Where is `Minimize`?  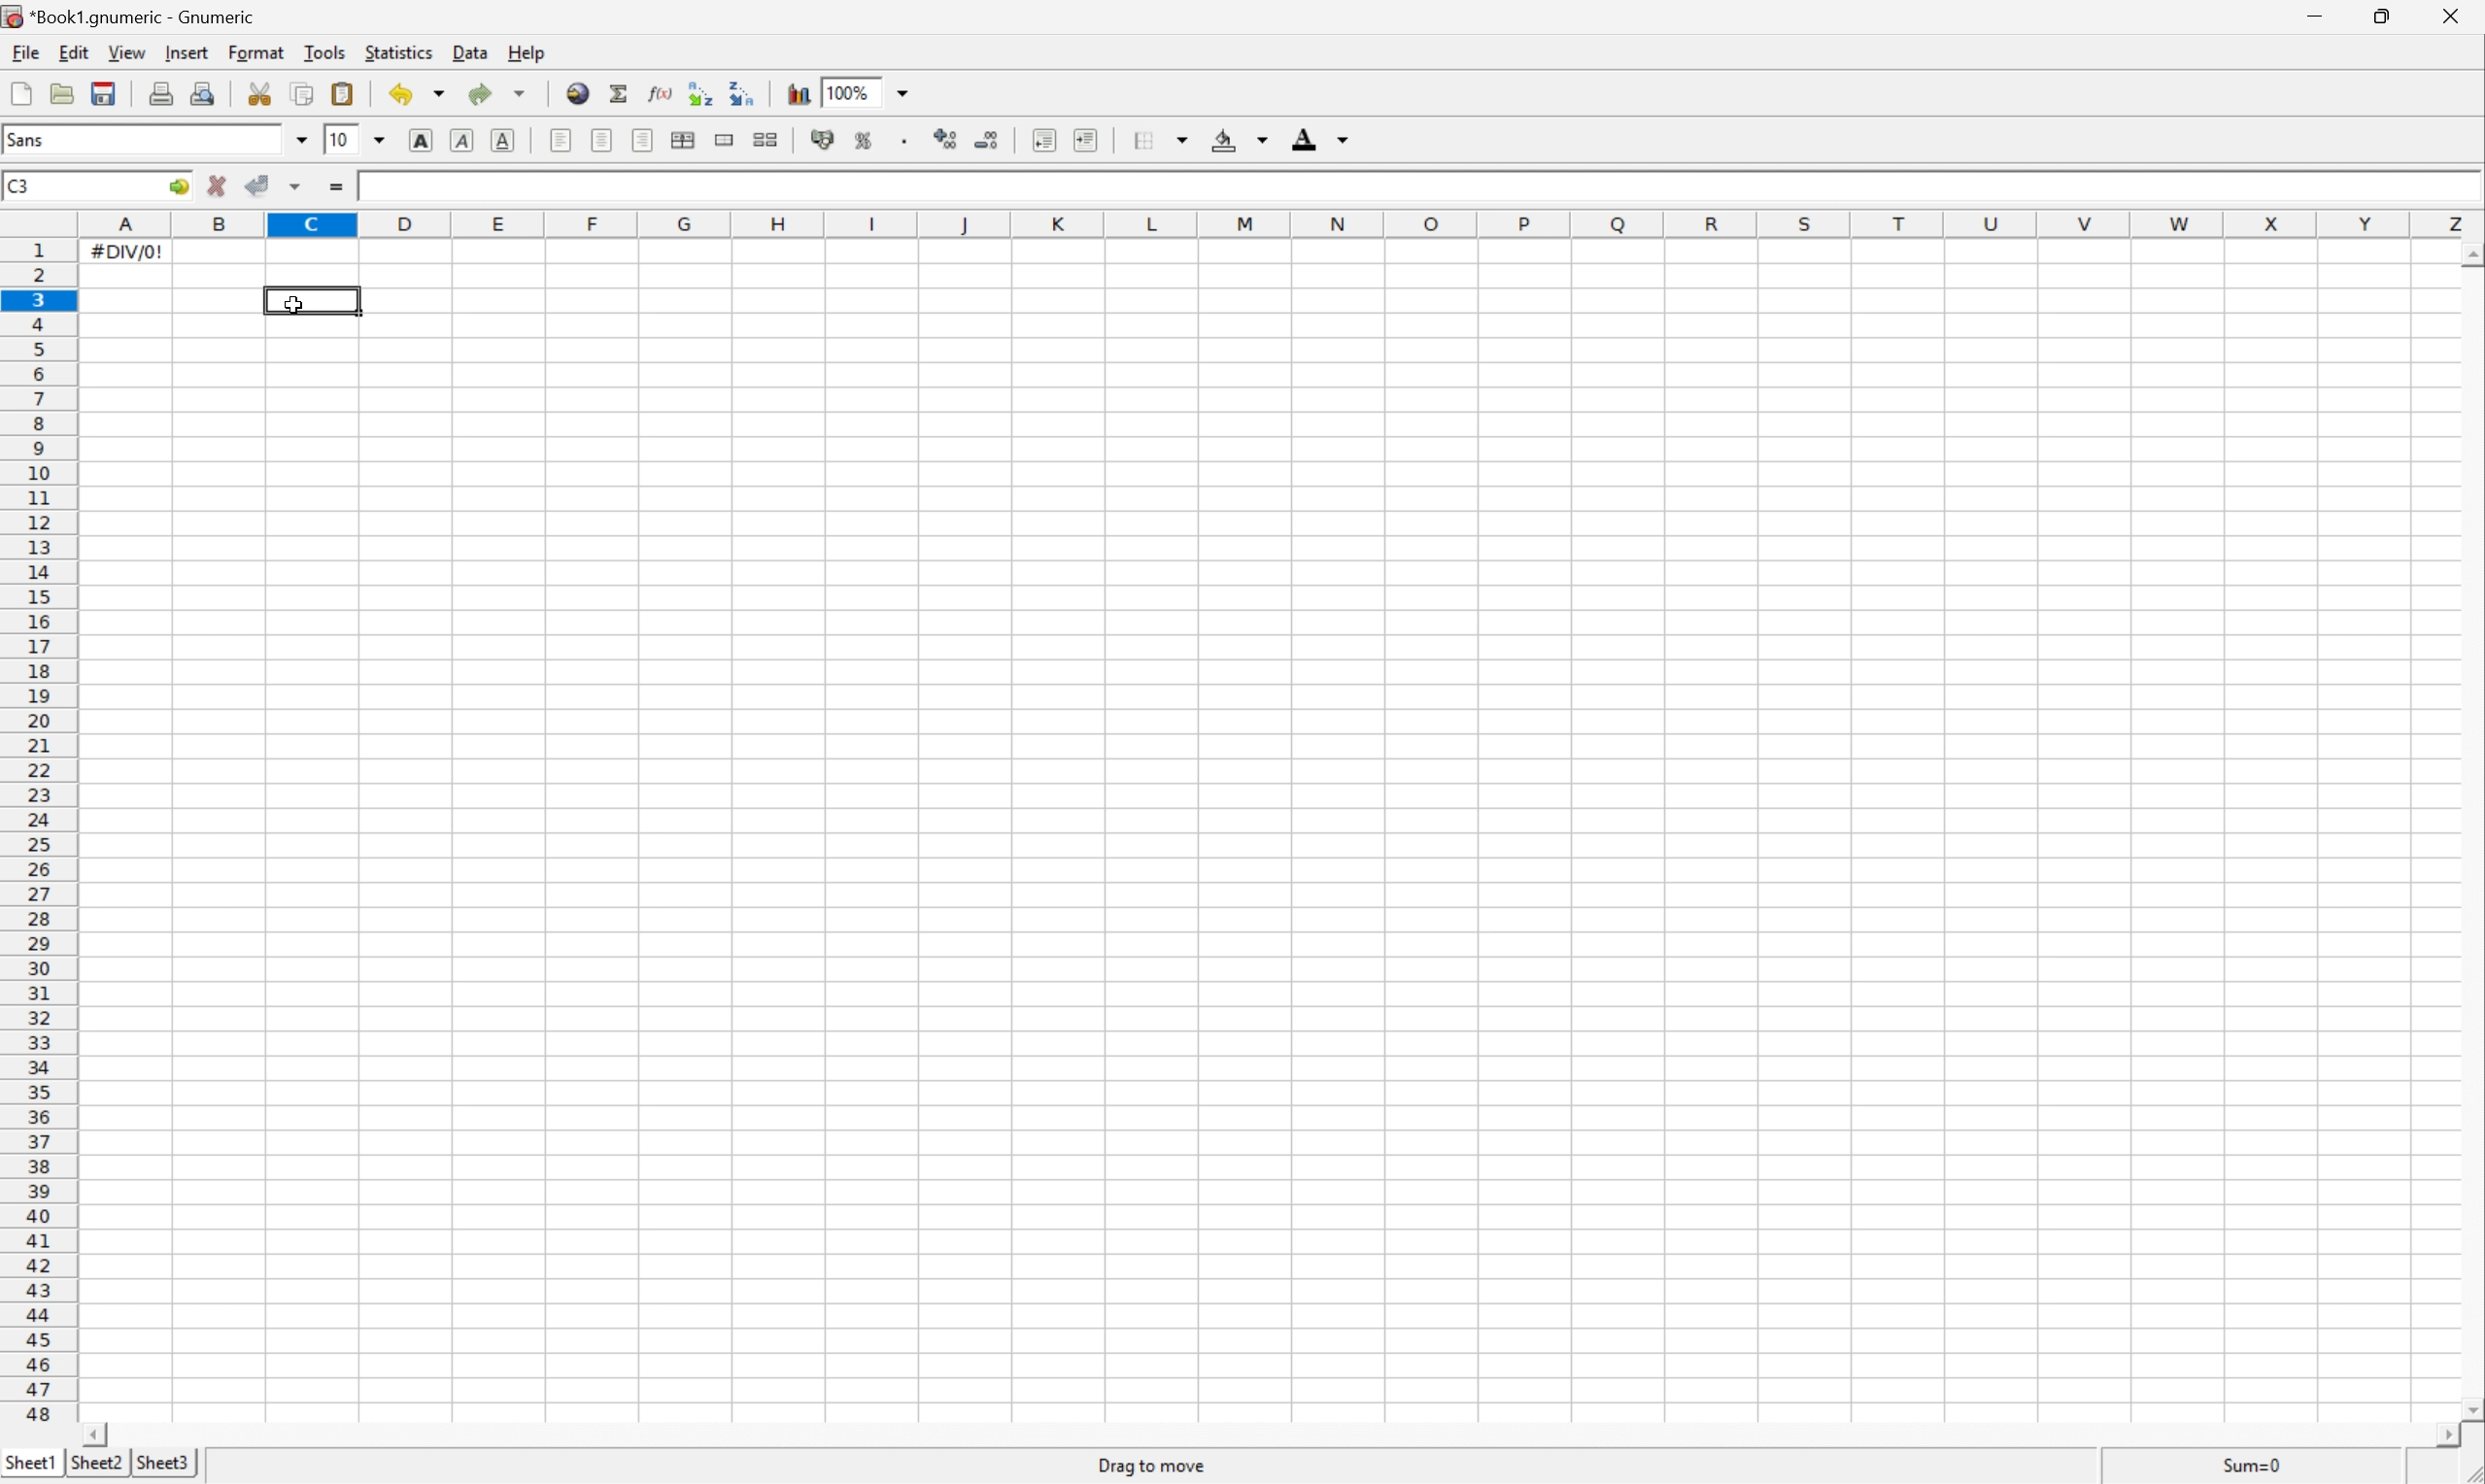
Minimize is located at coordinates (2314, 18).